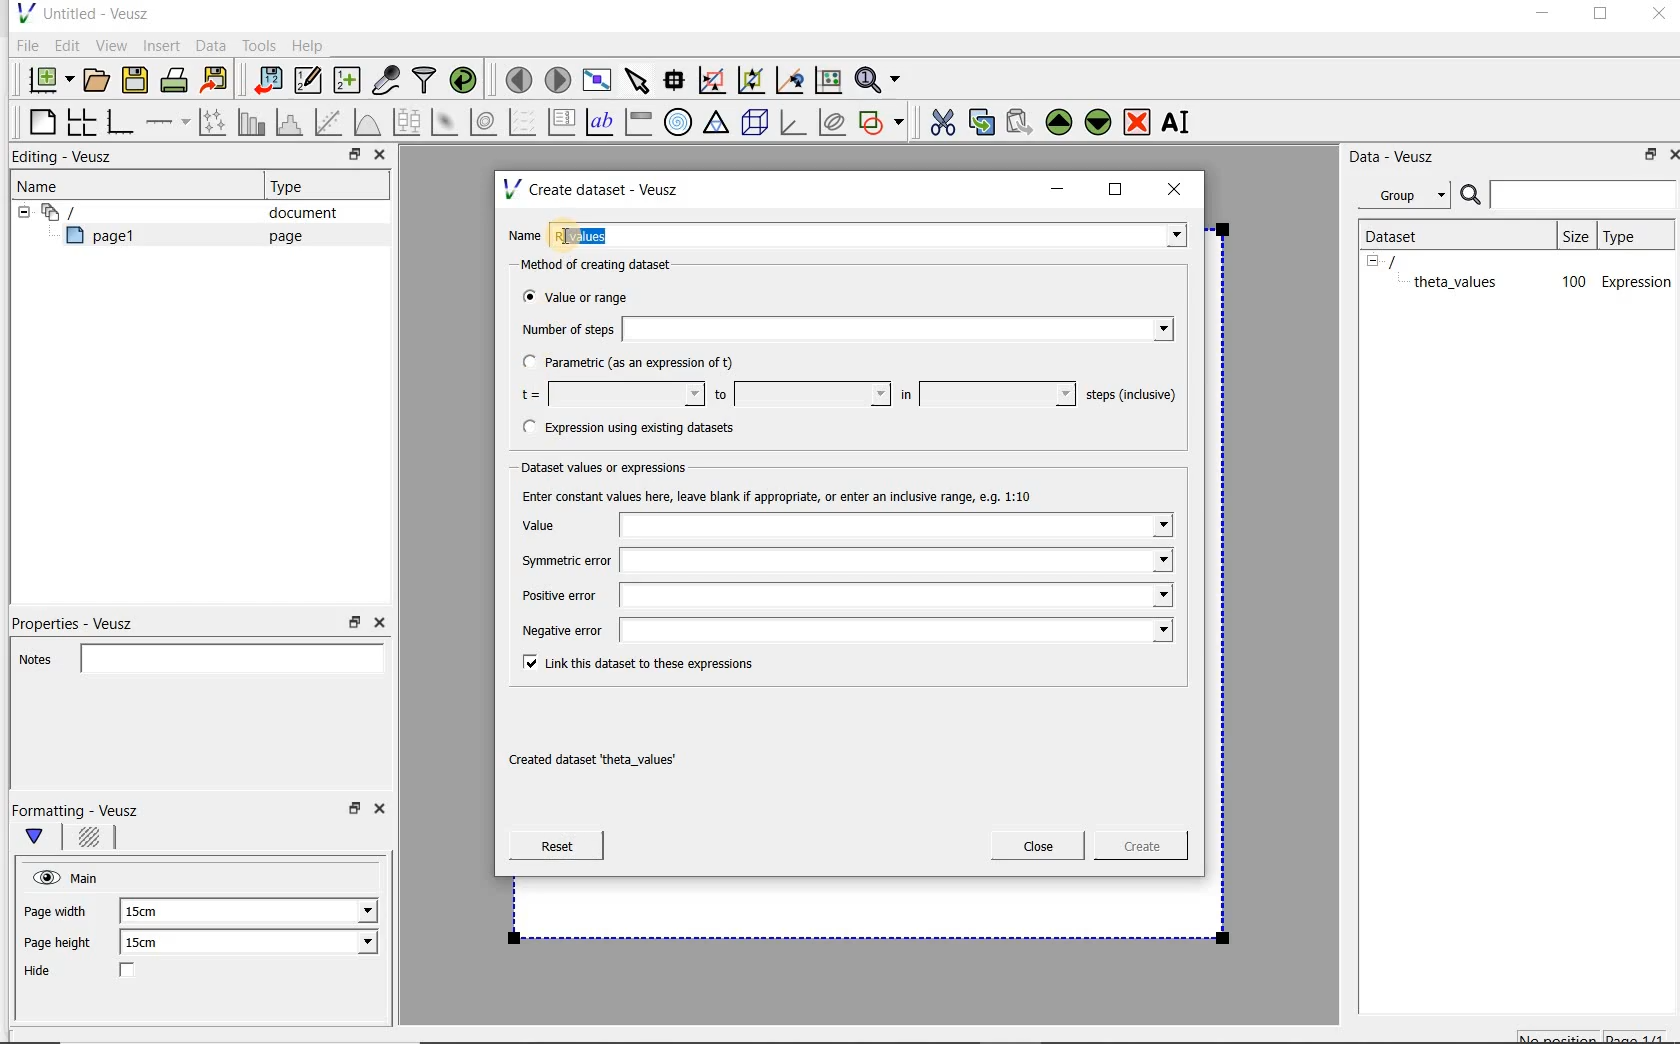  What do you see at coordinates (756, 124) in the screenshot?
I see `3d scene` at bounding box center [756, 124].